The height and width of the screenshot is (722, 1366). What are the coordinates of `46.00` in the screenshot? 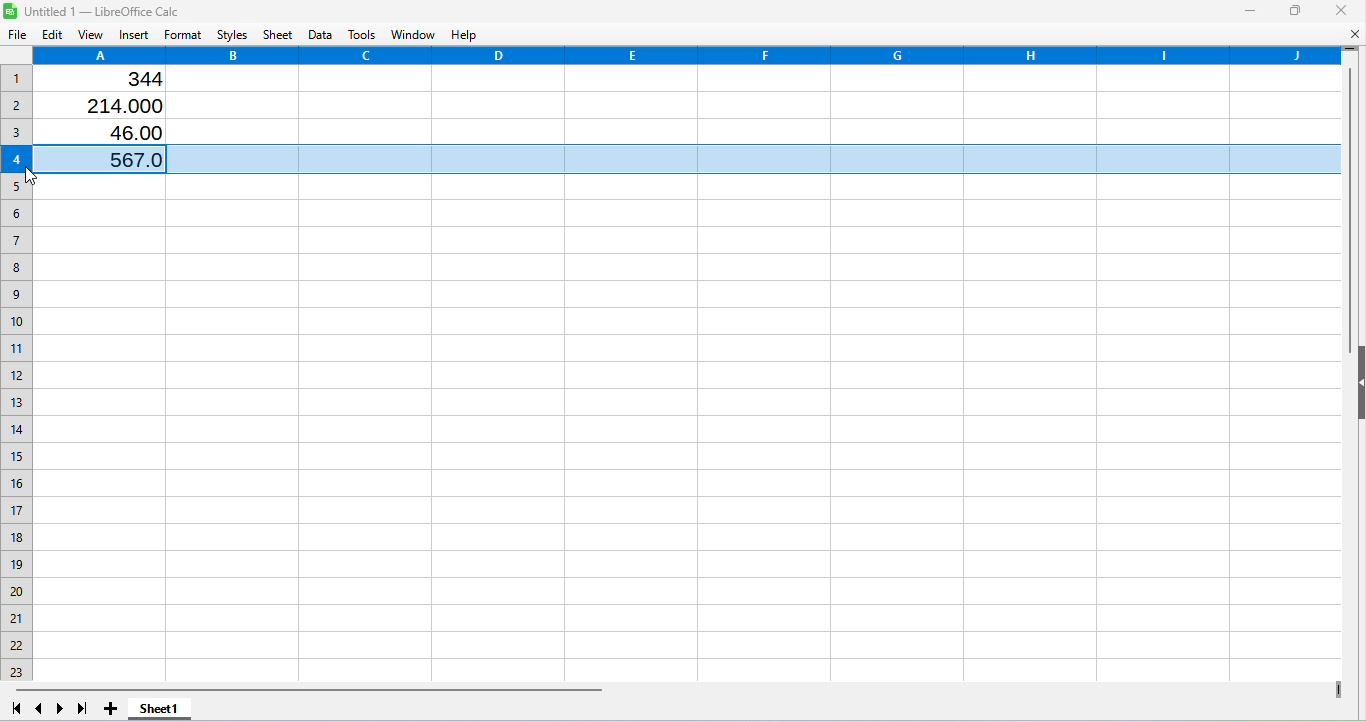 It's located at (127, 134).